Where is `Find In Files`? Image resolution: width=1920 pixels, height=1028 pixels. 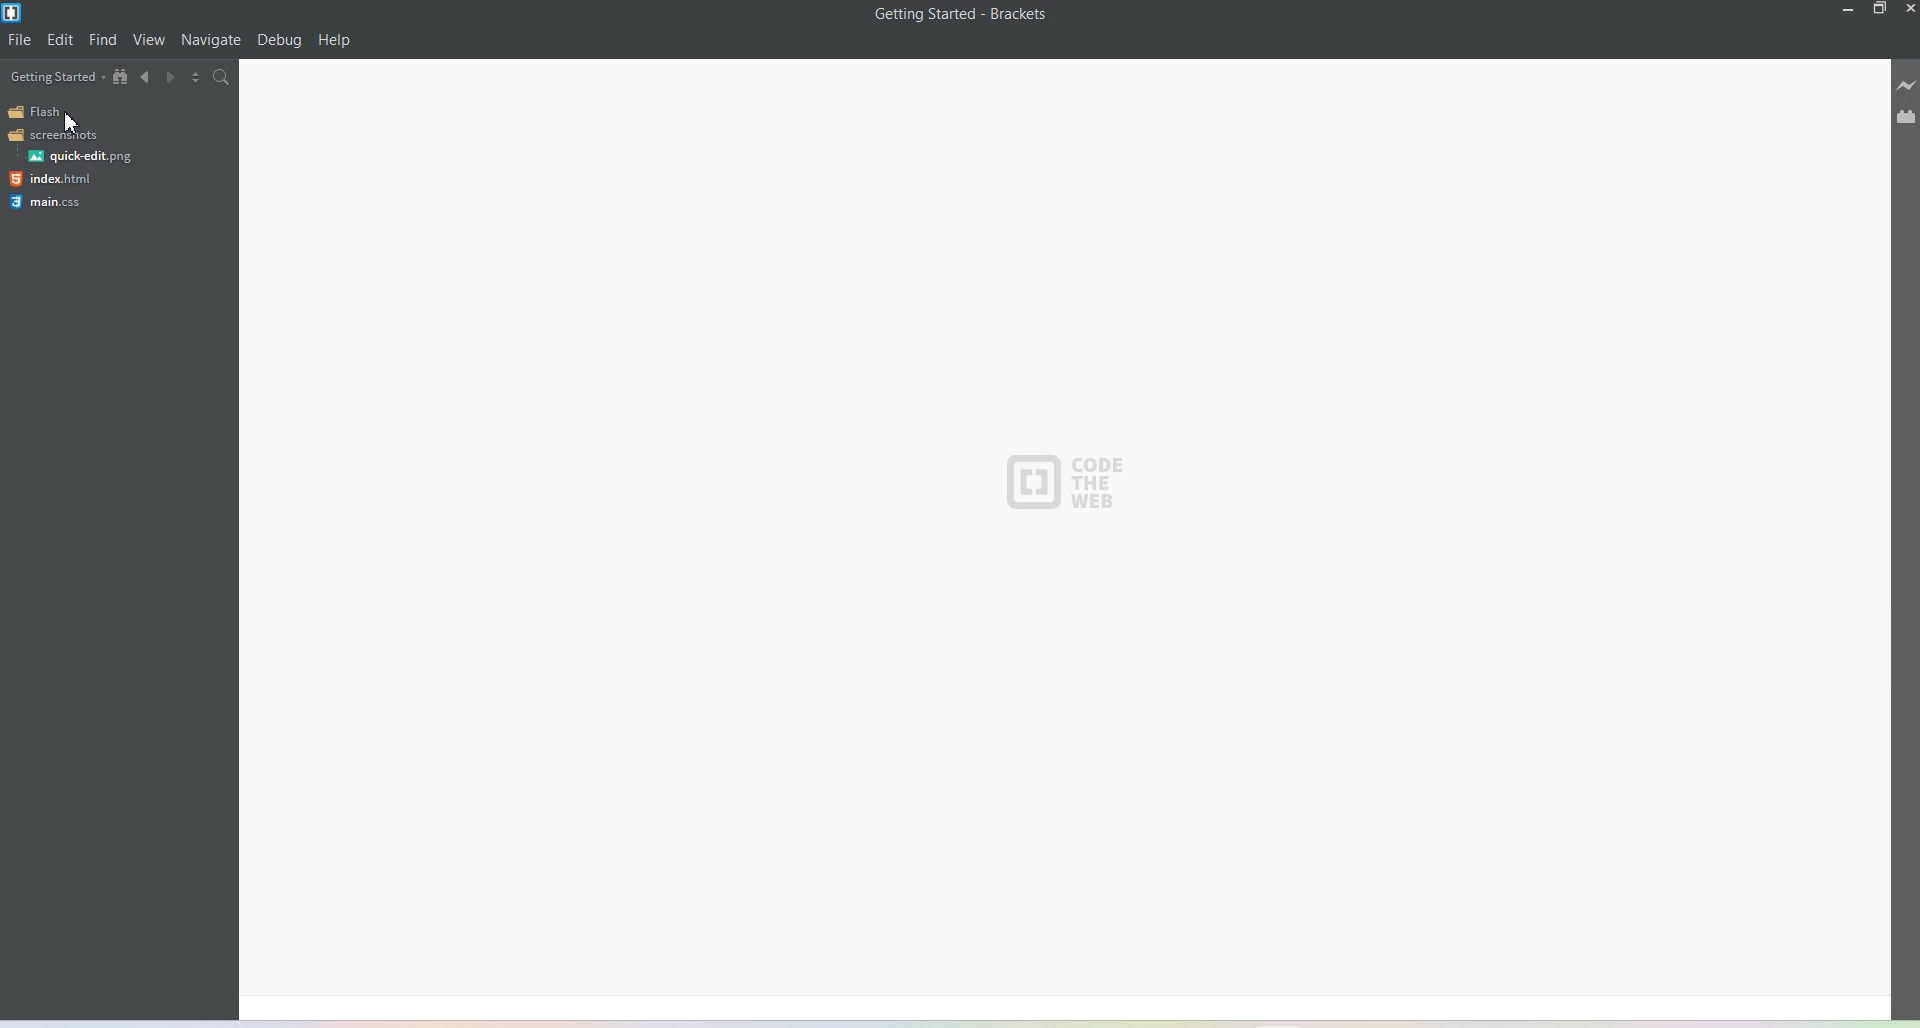
Find In Files is located at coordinates (232, 80).